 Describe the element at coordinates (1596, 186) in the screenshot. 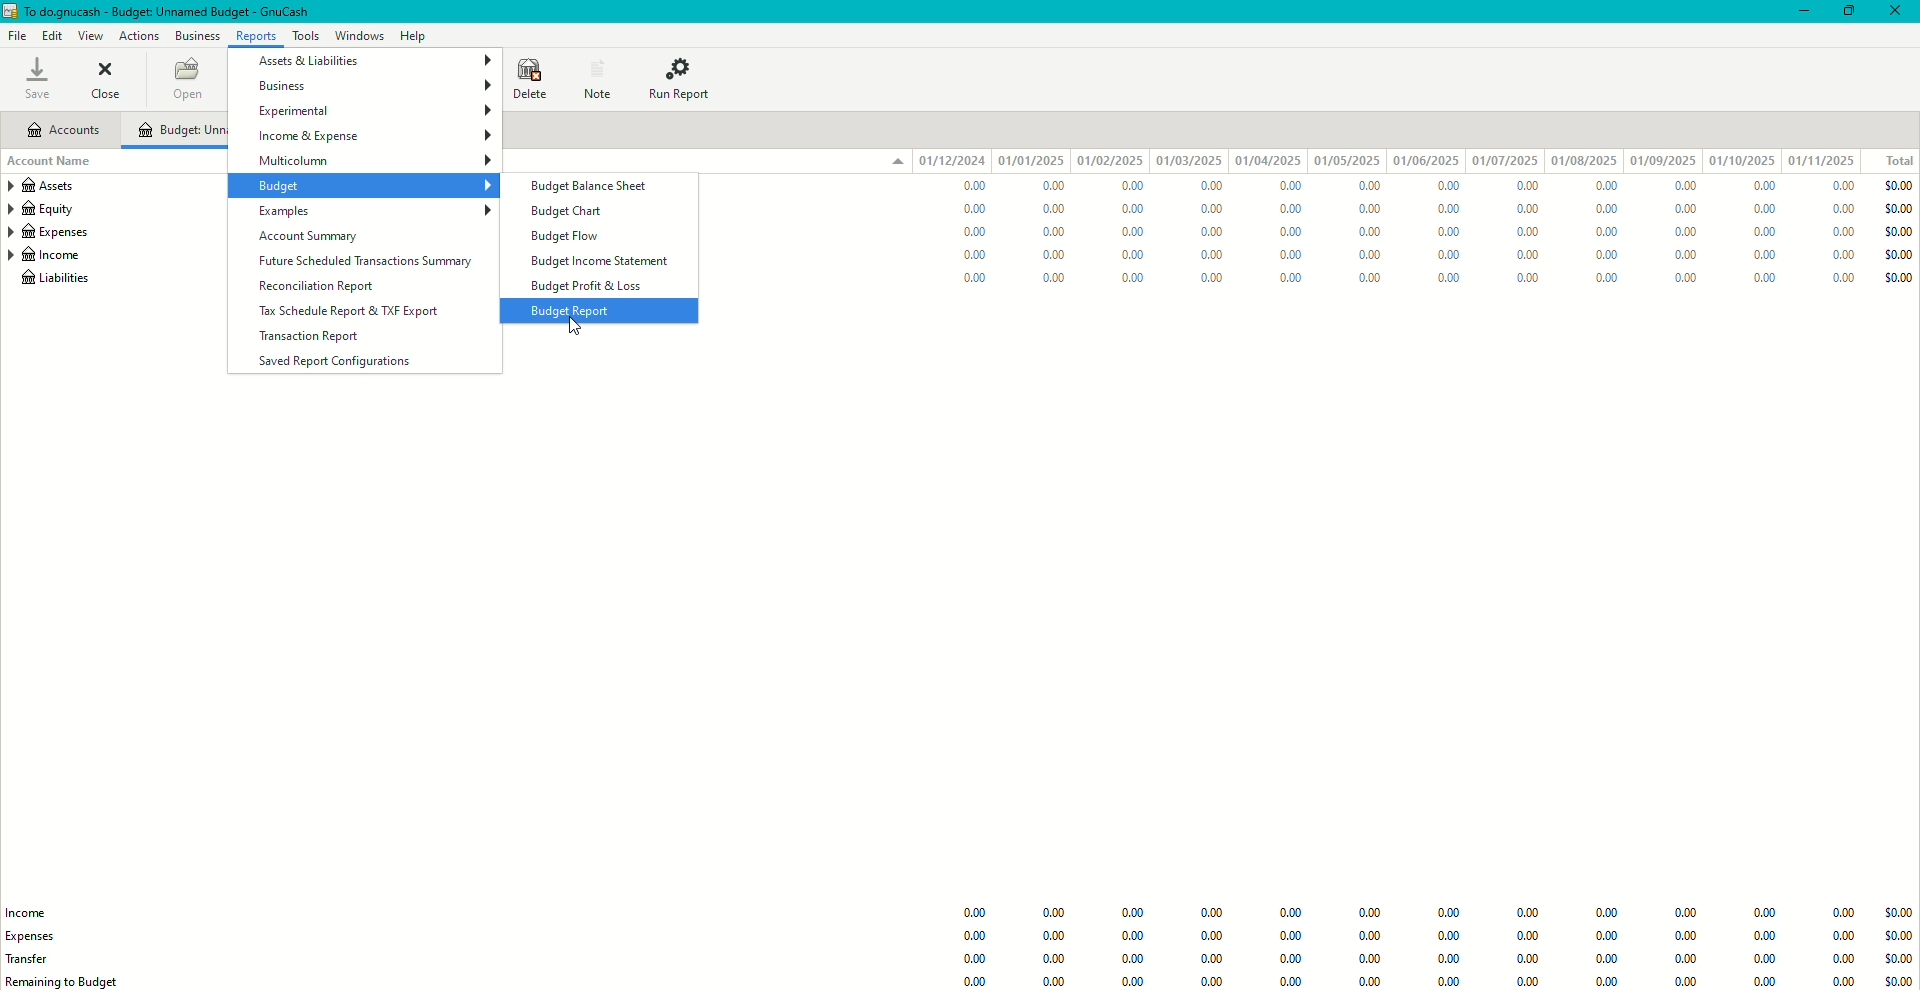

I see `0.00` at that location.